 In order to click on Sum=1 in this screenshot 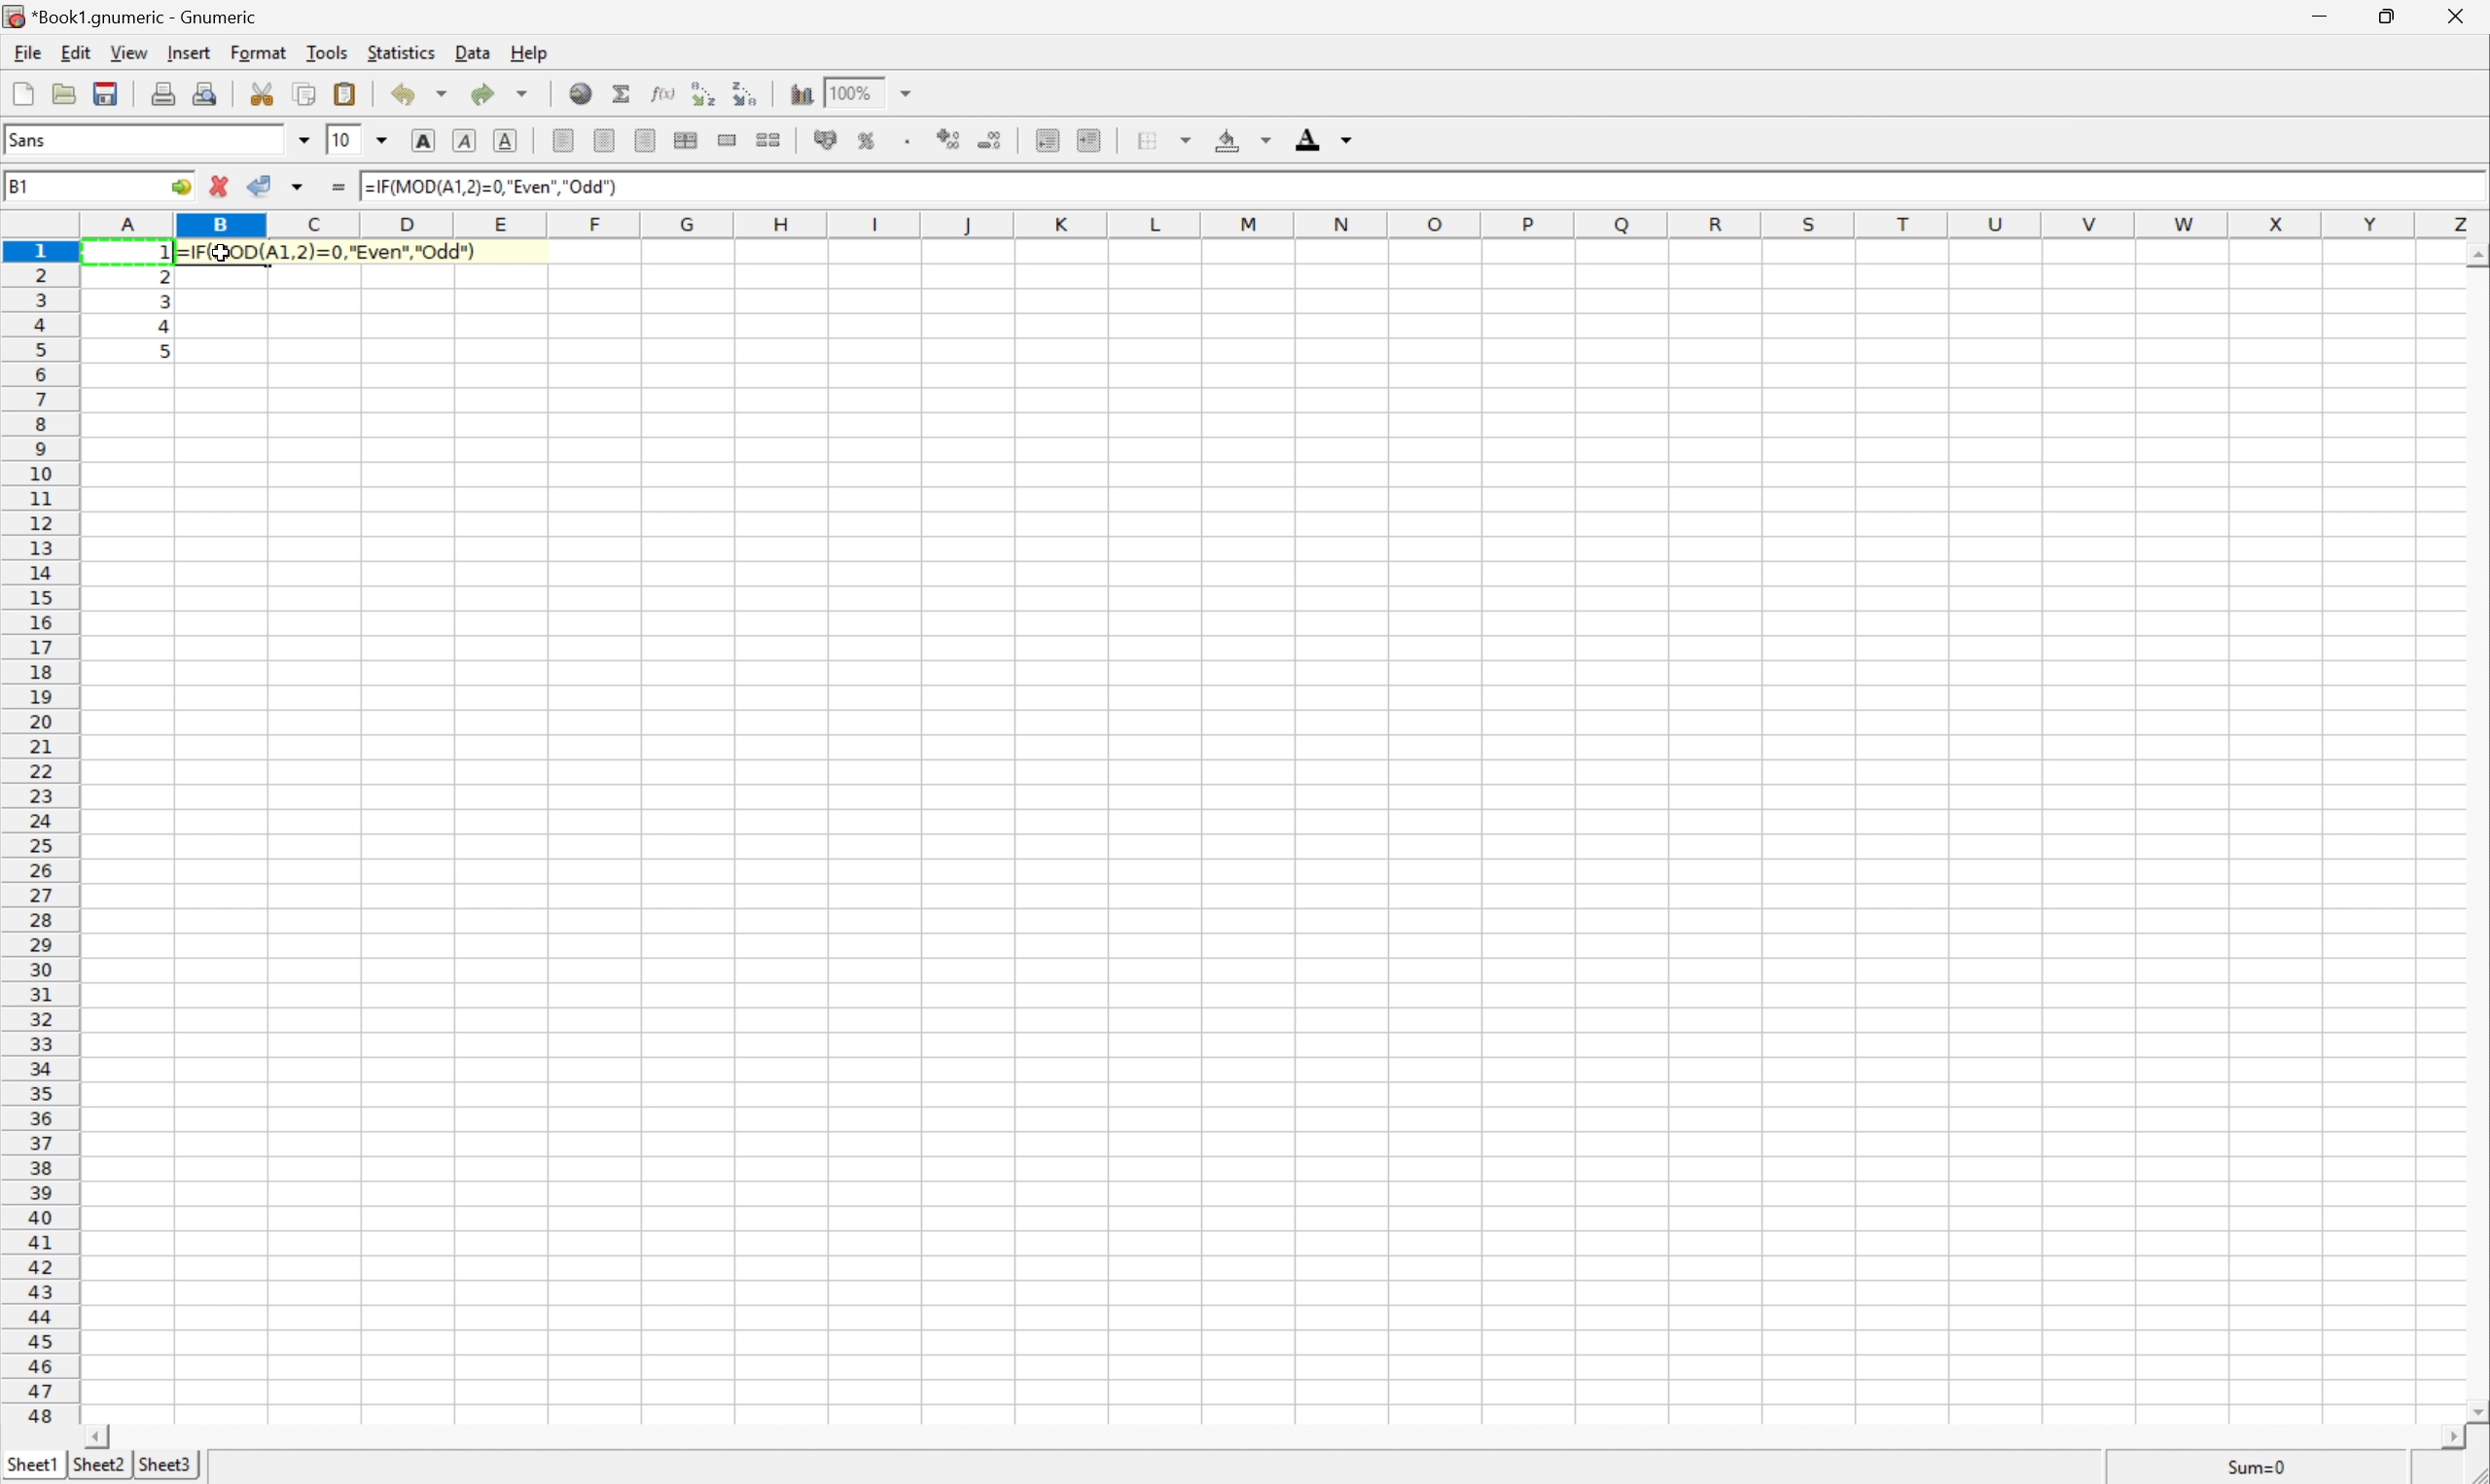, I will do `click(2258, 1469)`.